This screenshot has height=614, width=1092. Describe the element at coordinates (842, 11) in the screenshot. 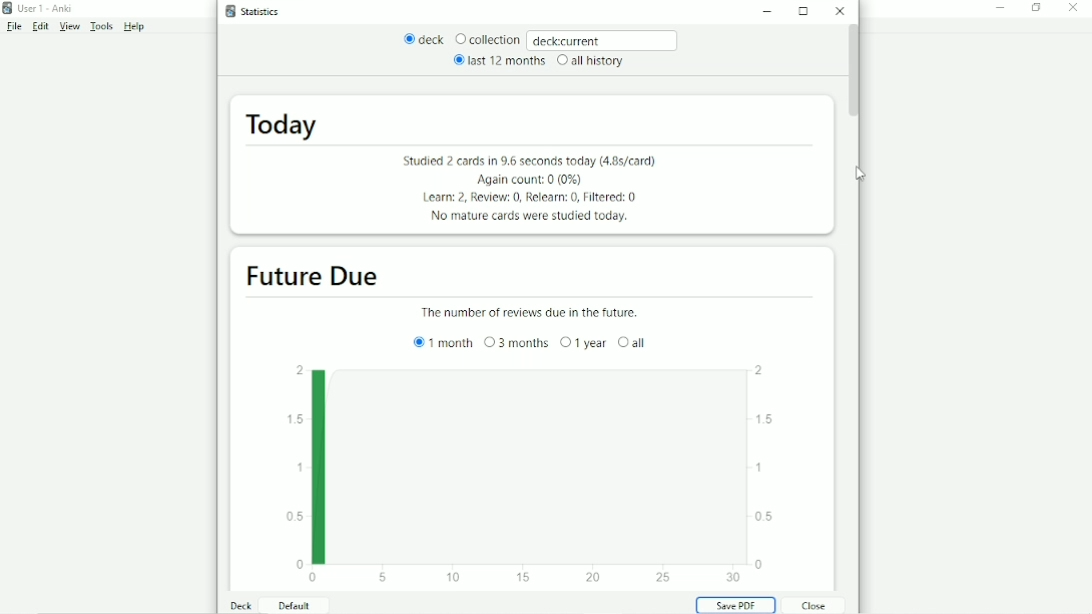

I see `Close` at that location.